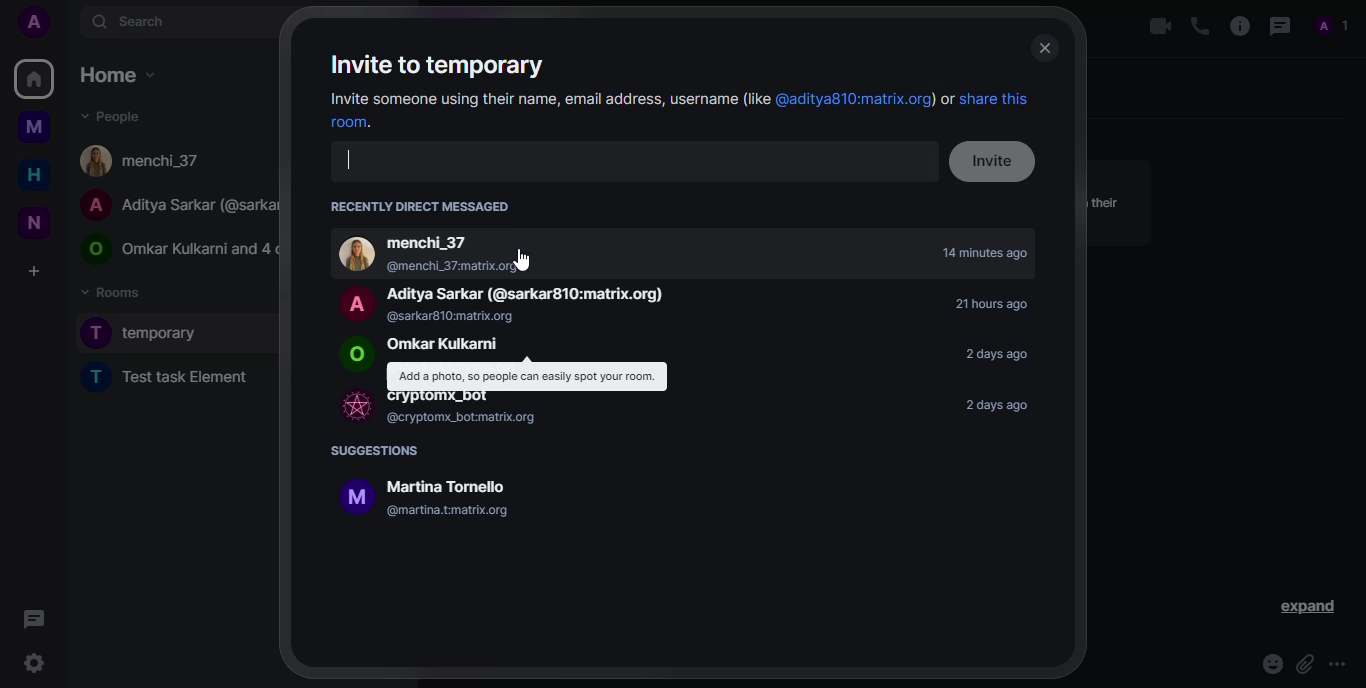 The height and width of the screenshot is (688, 1366). Describe the element at coordinates (495, 159) in the screenshot. I see `search` at that location.